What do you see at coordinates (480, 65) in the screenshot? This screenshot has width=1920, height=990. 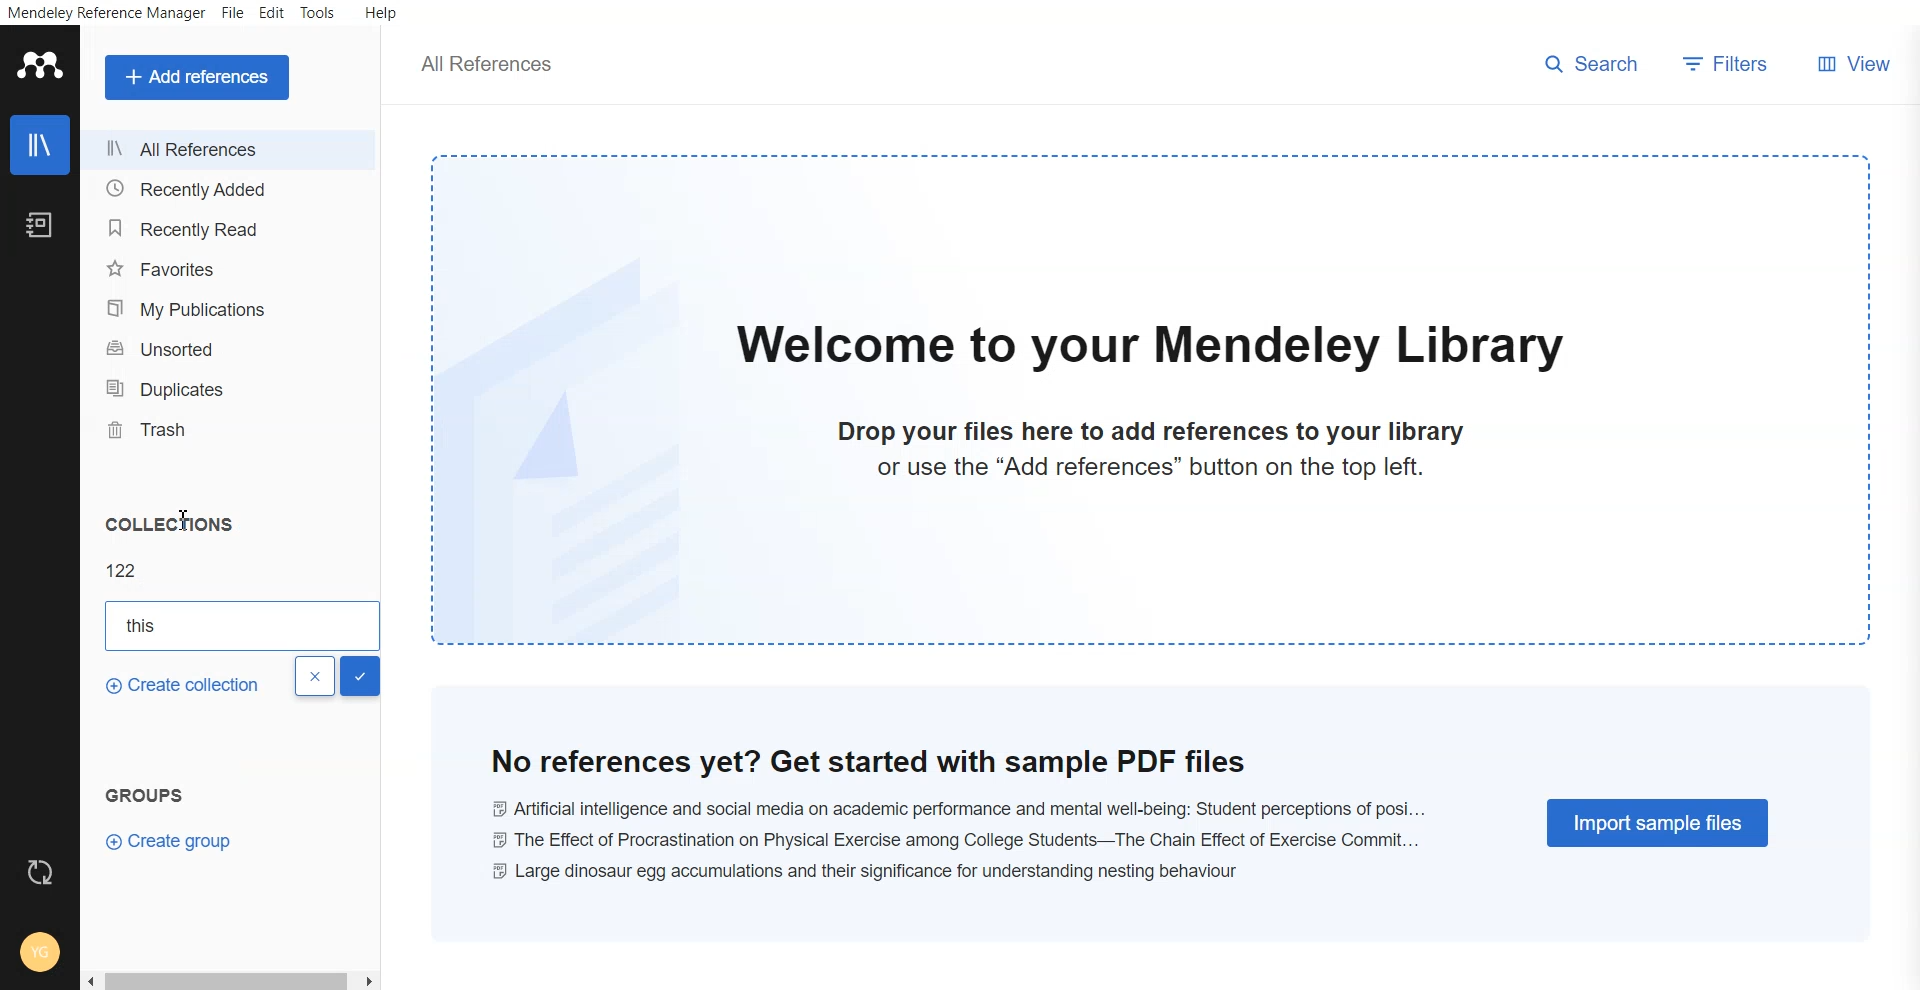 I see `all references` at bounding box center [480, 65].